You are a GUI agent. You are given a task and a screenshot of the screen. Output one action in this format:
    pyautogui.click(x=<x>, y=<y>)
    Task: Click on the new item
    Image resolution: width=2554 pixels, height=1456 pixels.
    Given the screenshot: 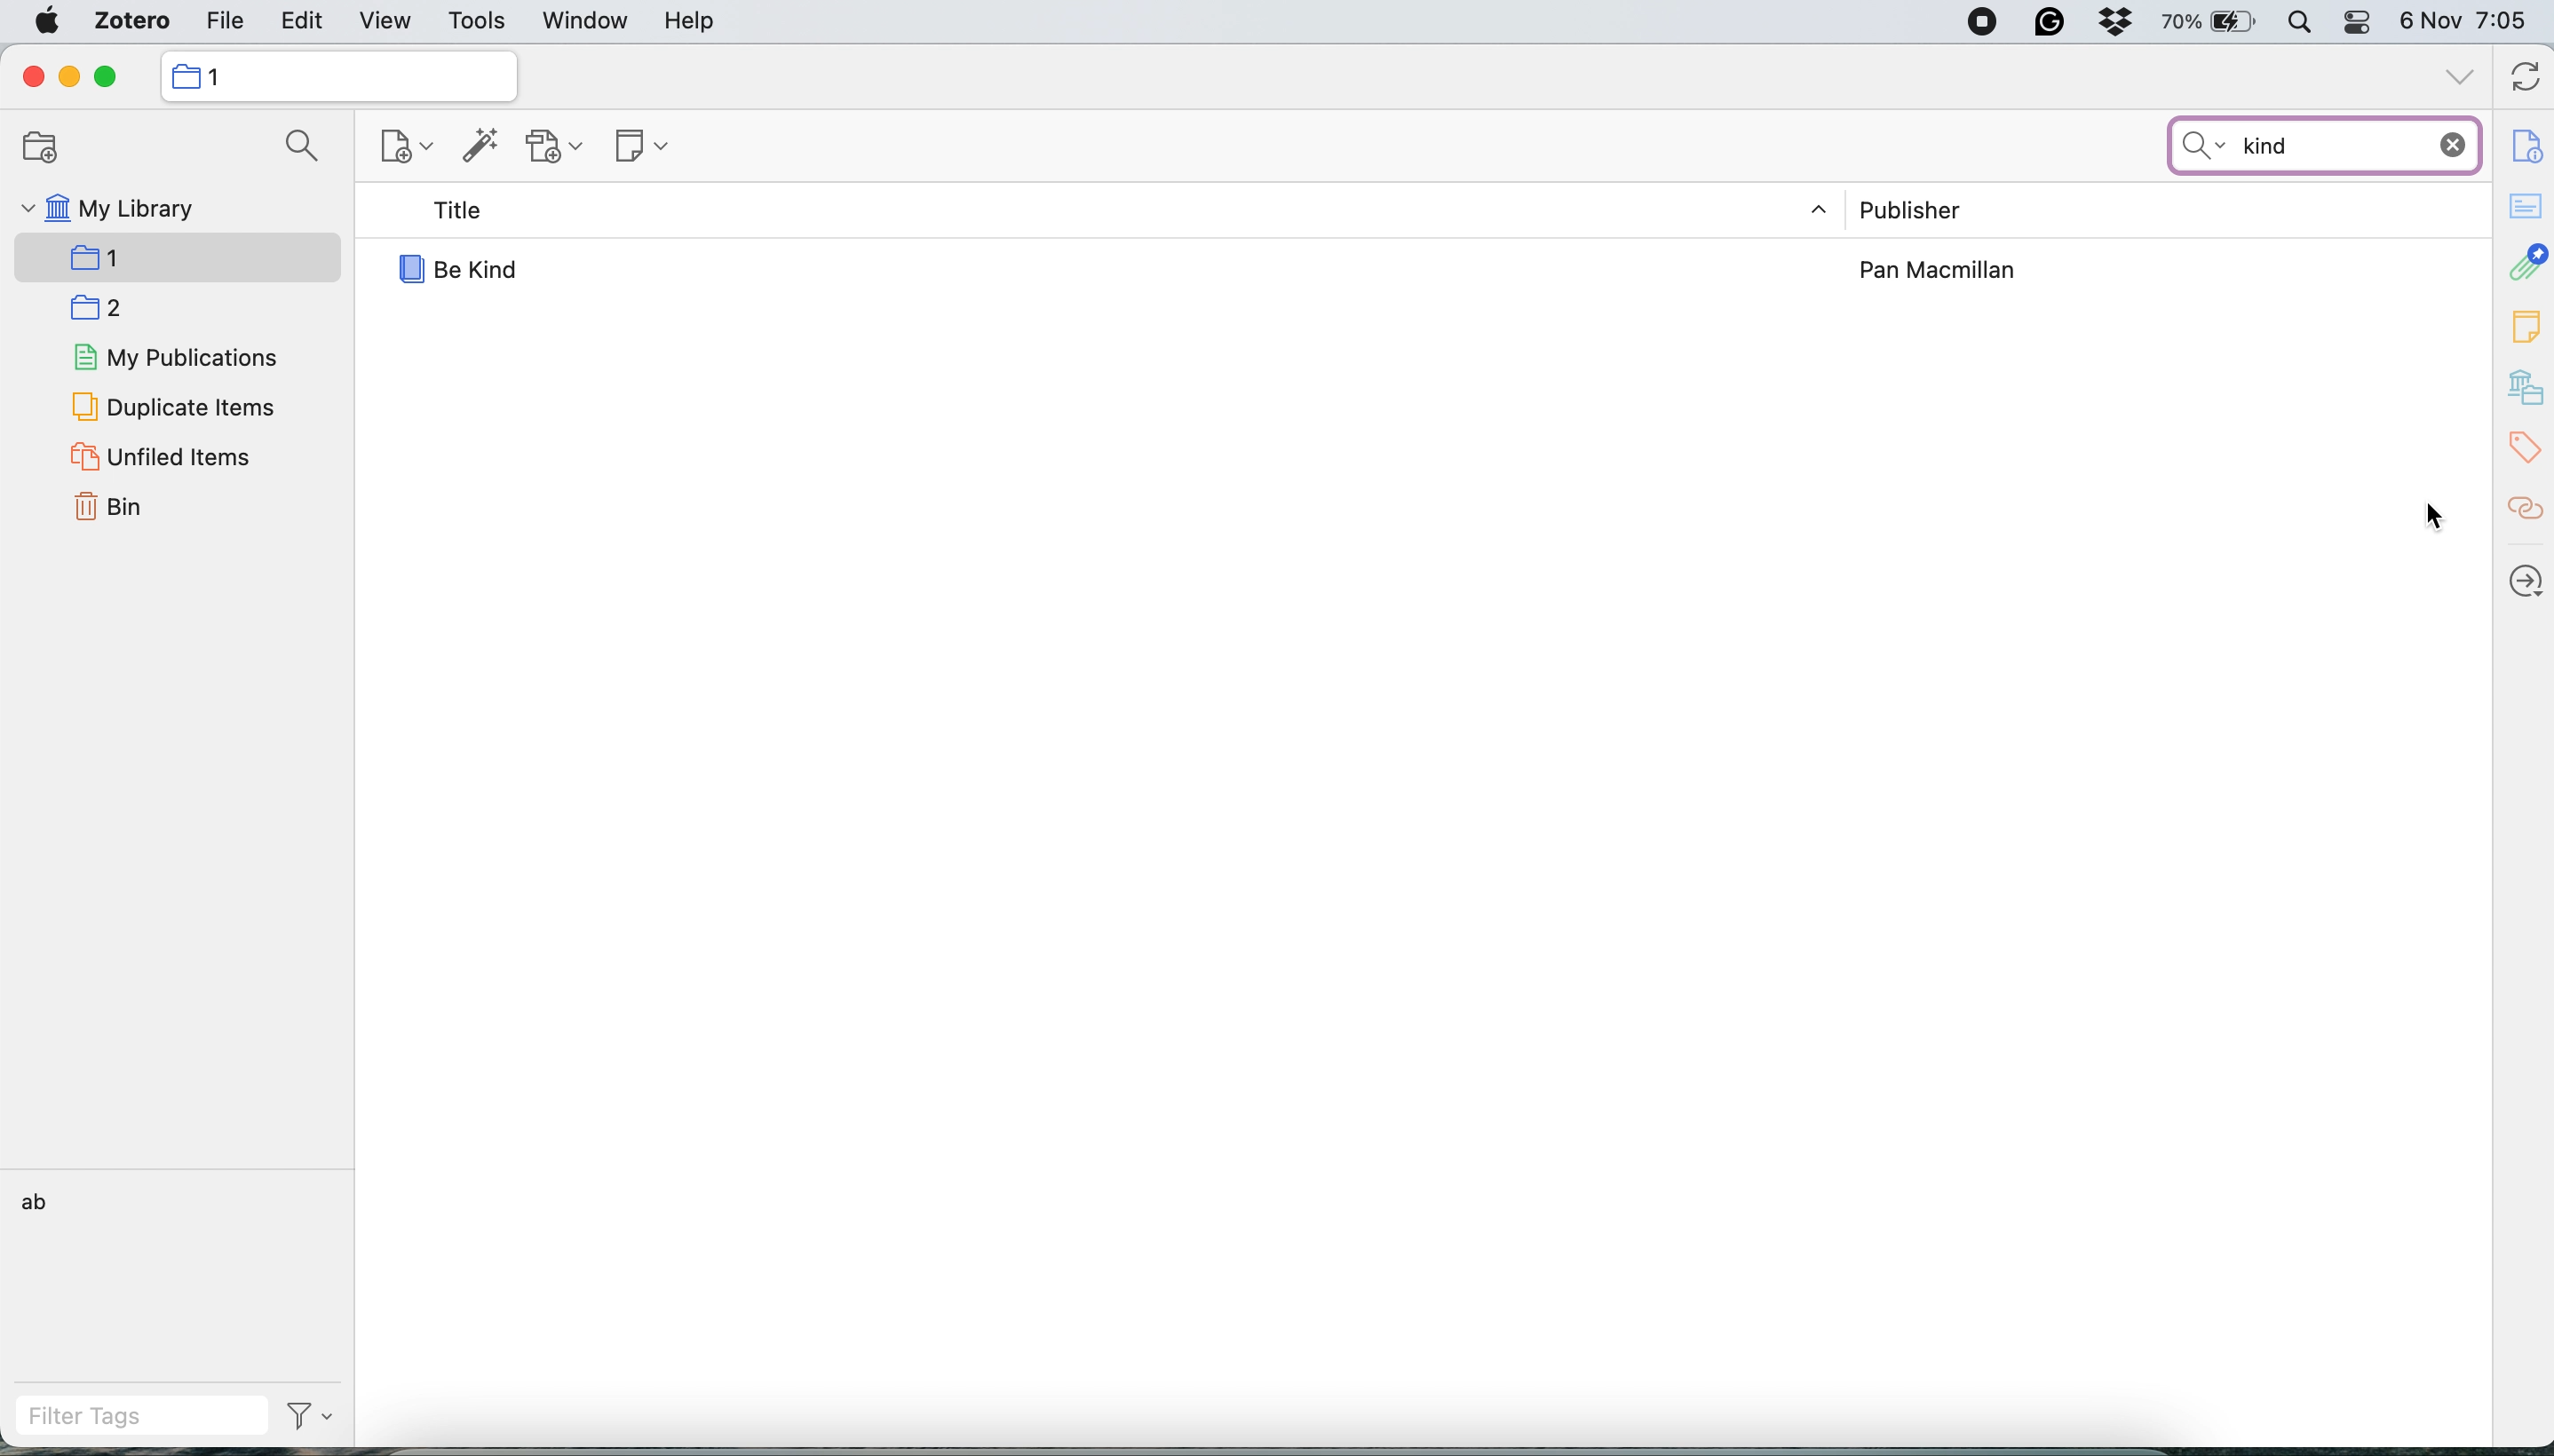 What is the action you would take?
    pyautogui.click(x=408, y=149)
    